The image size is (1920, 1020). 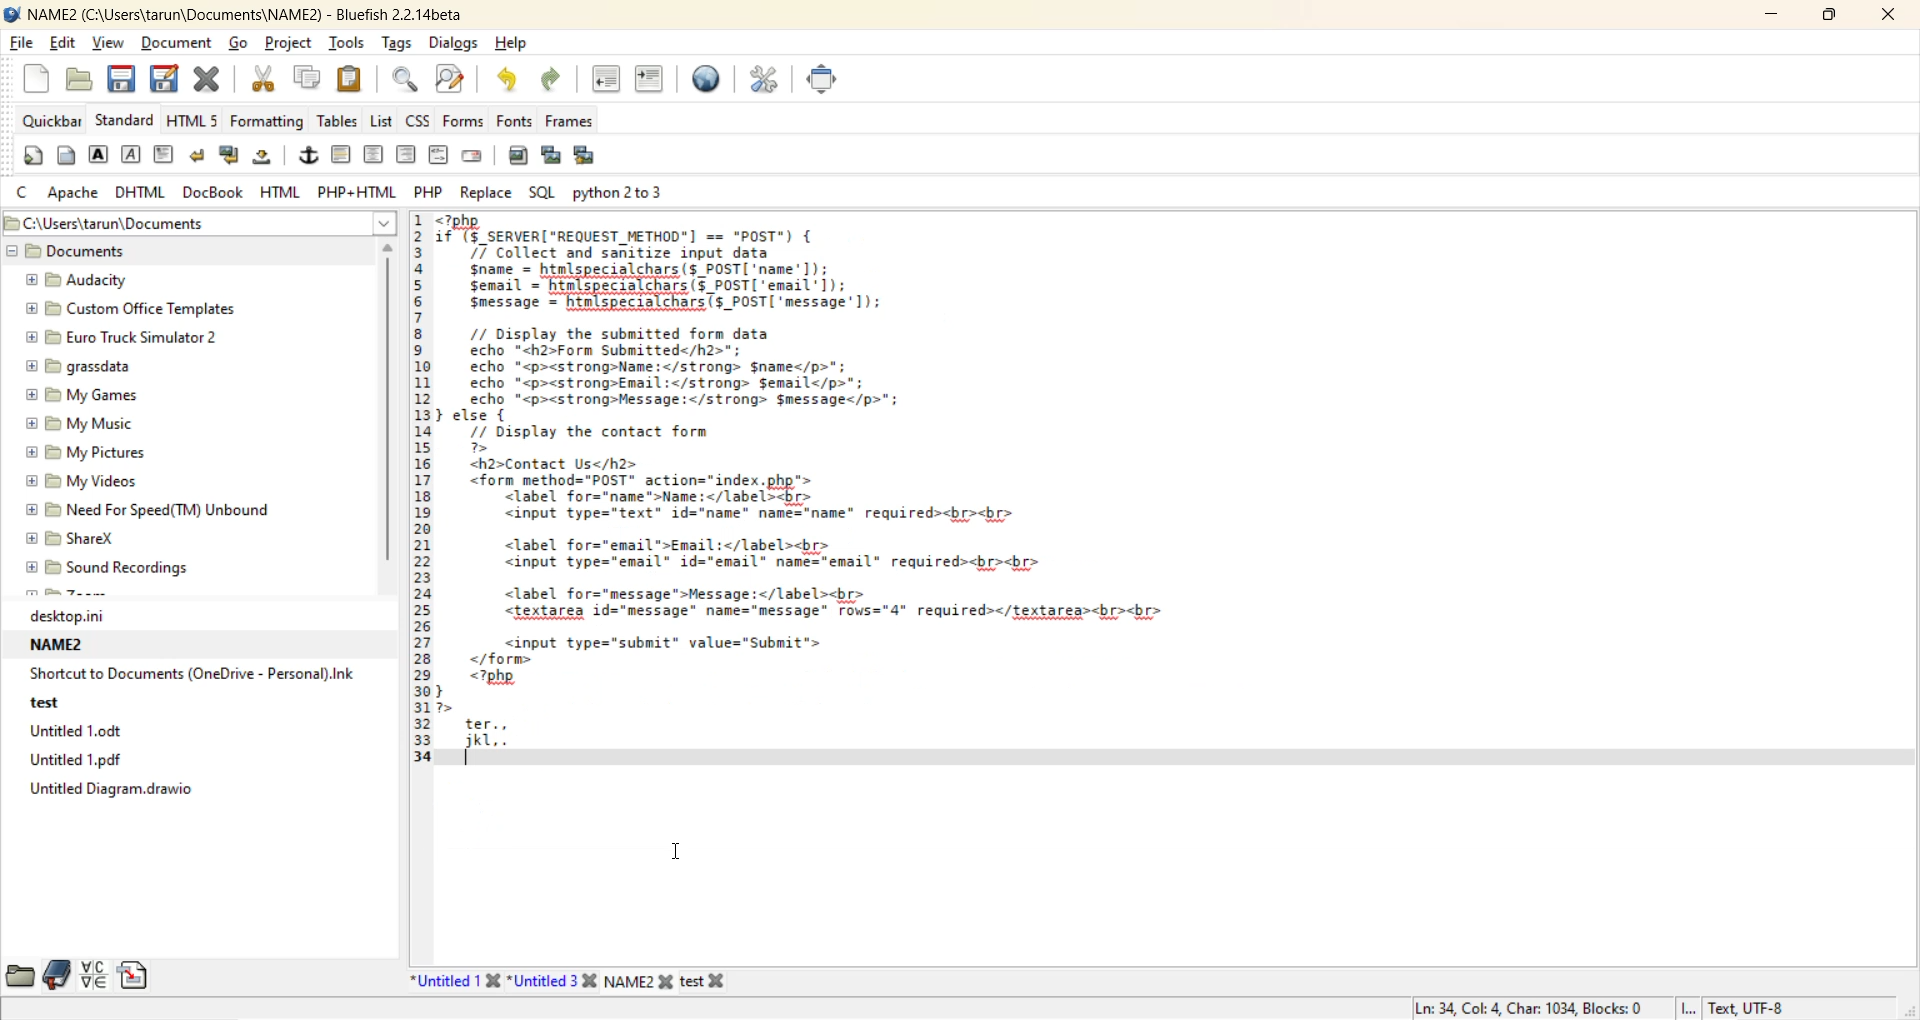 What do you see at coordinates (310, 157) in the screenshot?
I see `anchor` at bounding box center [310, 157].